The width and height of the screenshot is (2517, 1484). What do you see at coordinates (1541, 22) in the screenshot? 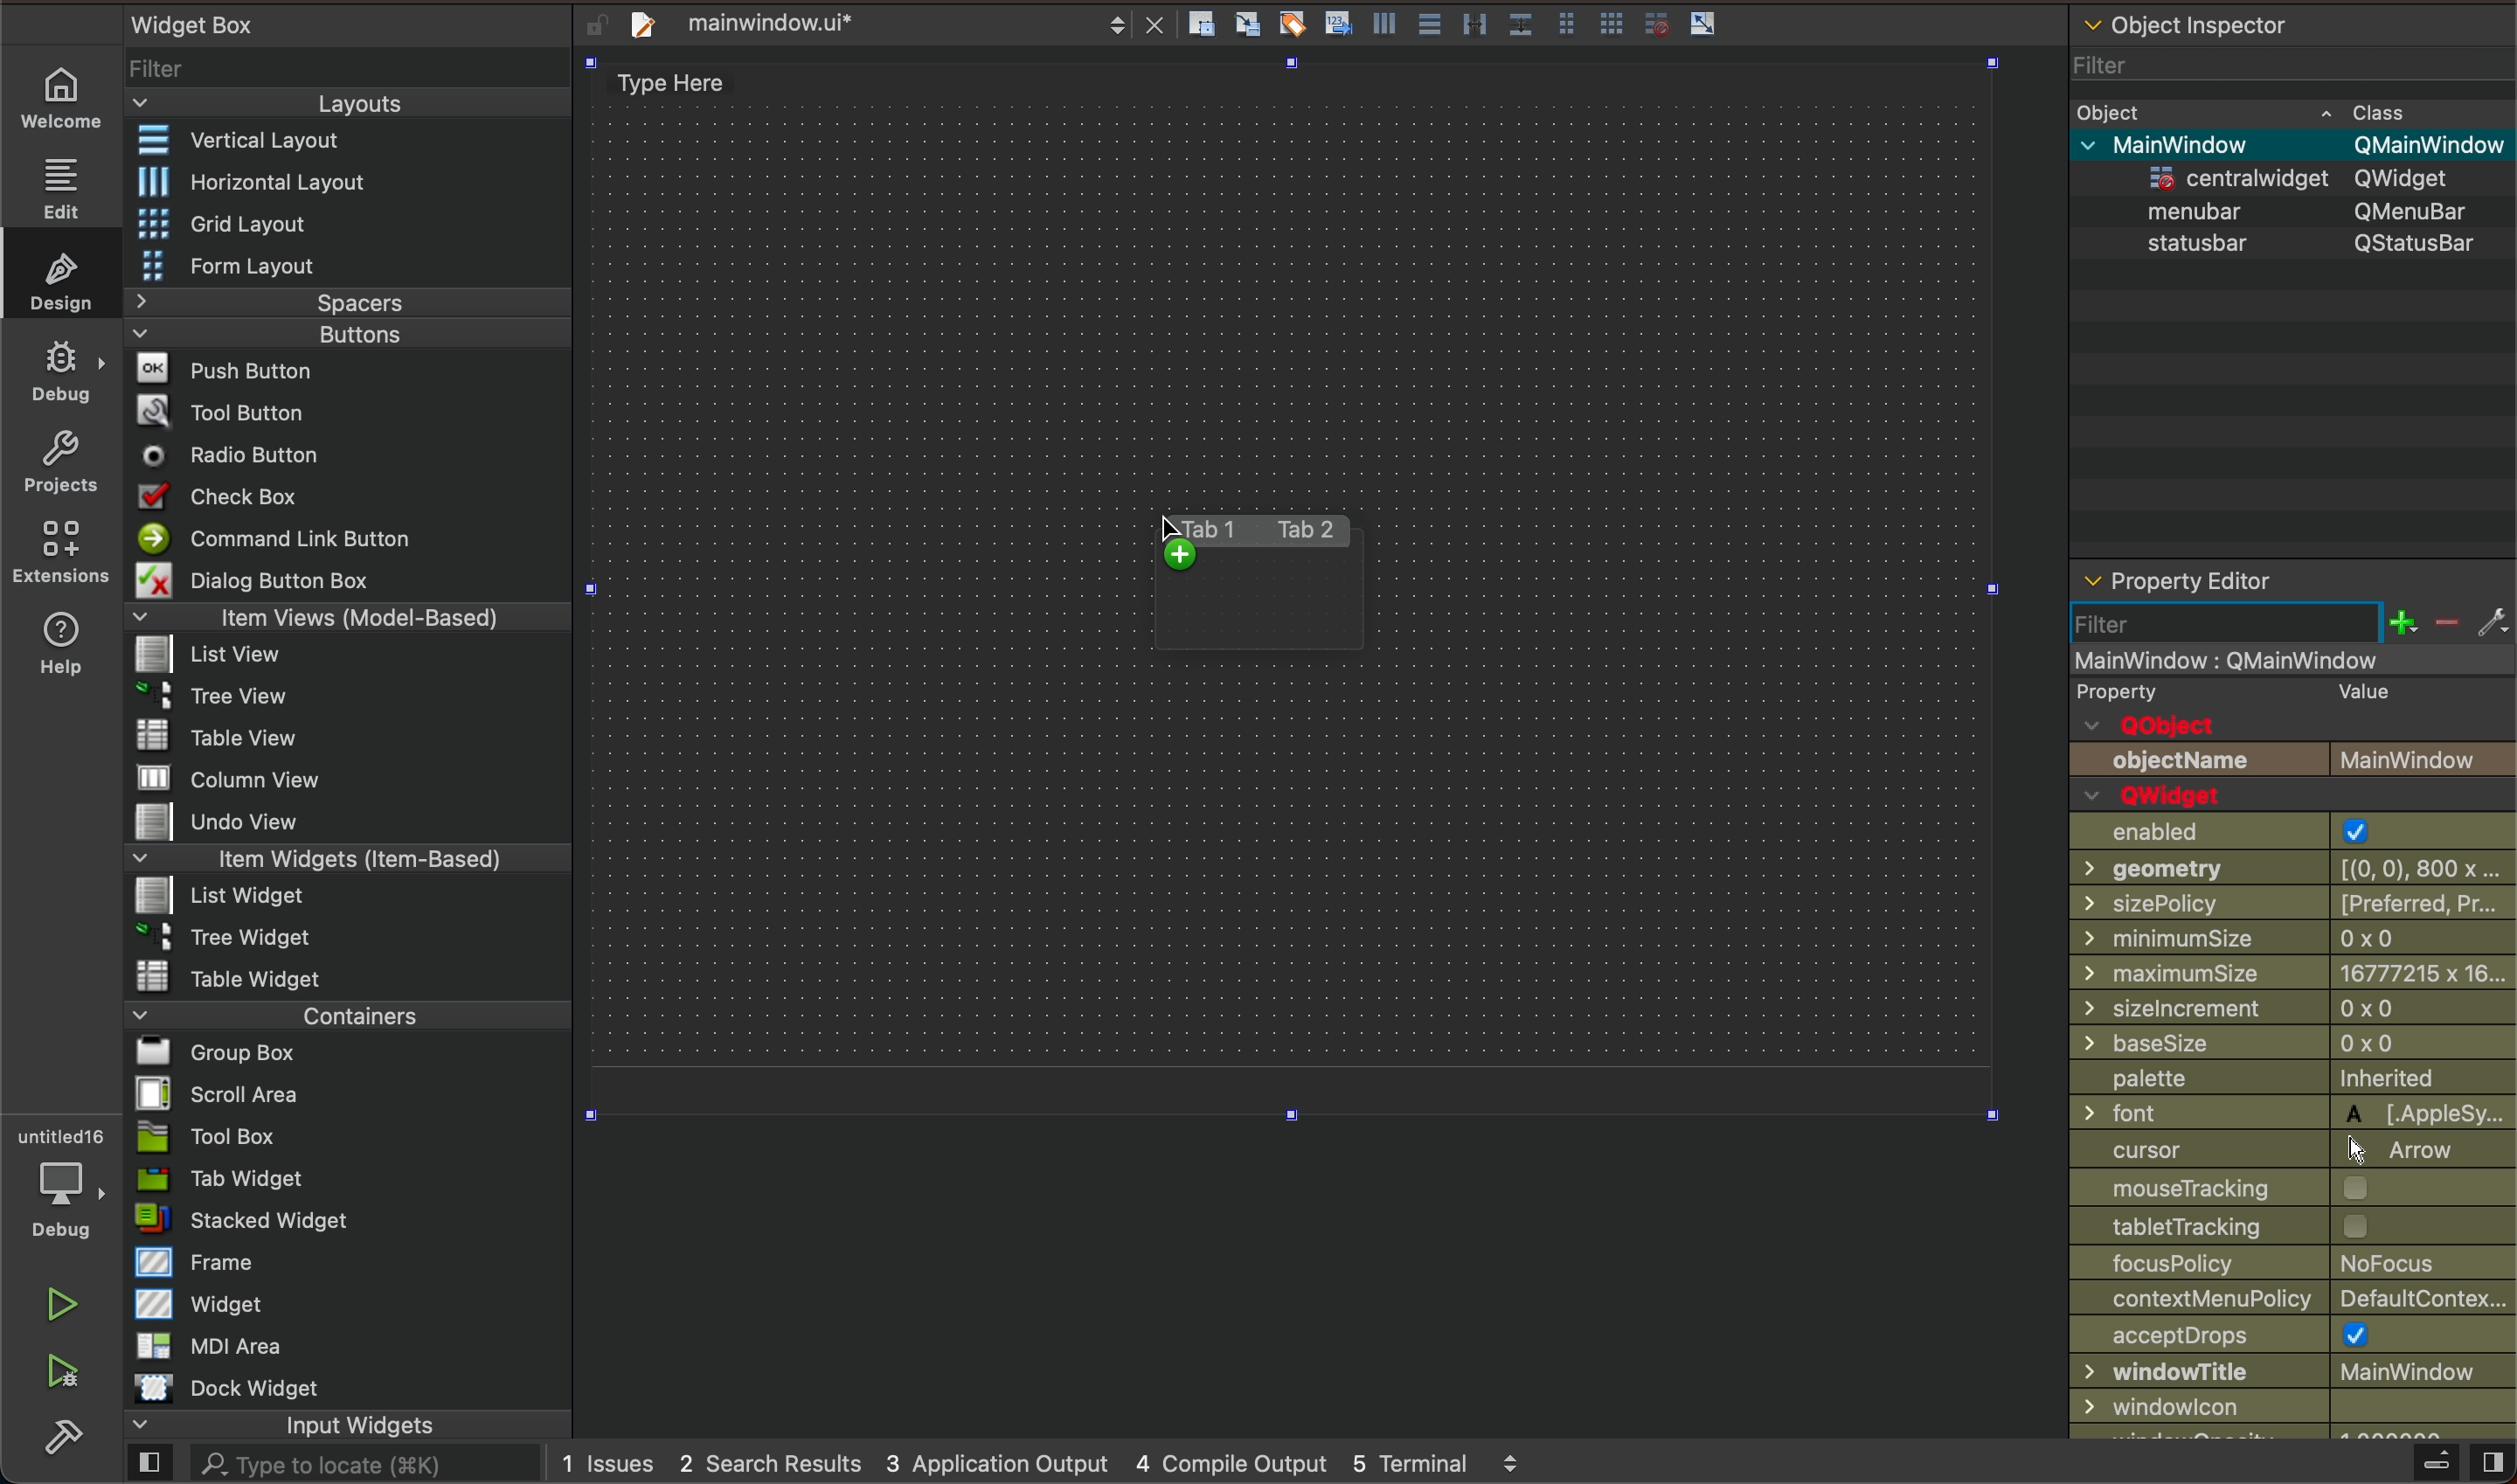
I see `layout actions` at bounding box center [1541, 22].